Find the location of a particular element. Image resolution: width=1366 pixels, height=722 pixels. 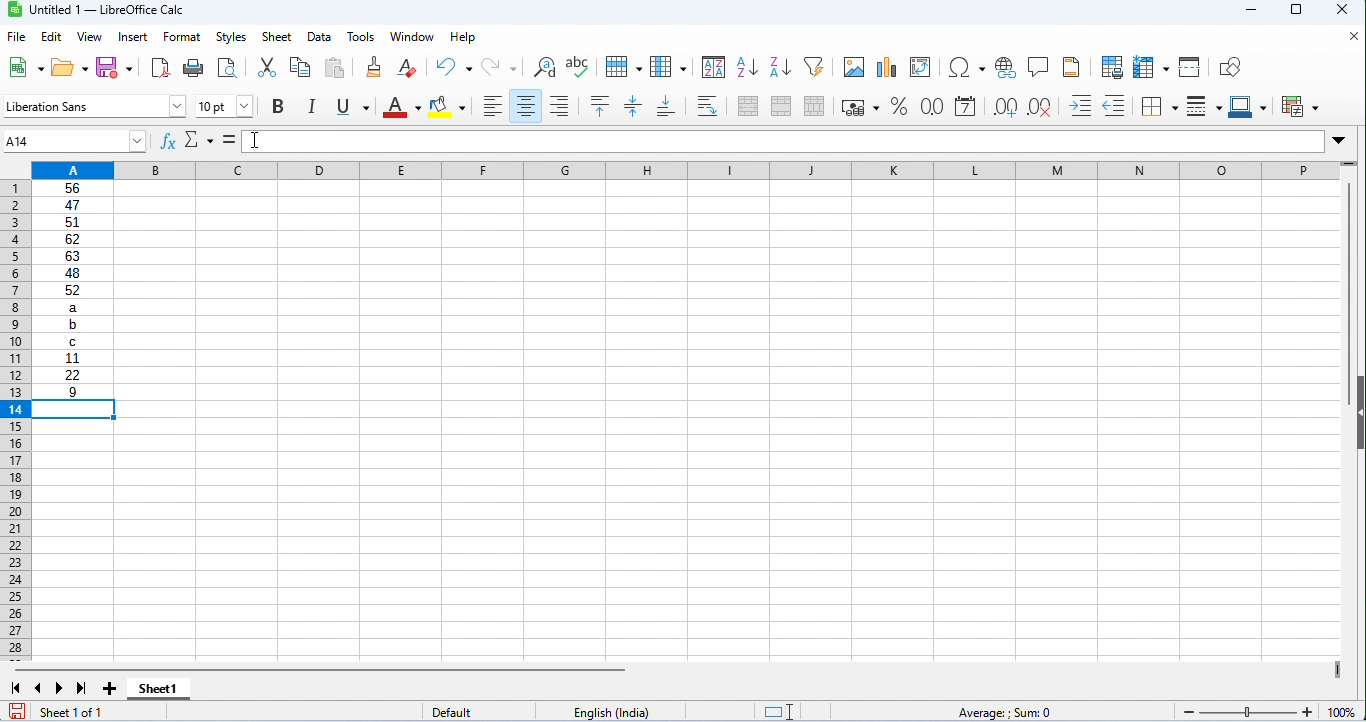

47 is located at coordinates (72, 205).